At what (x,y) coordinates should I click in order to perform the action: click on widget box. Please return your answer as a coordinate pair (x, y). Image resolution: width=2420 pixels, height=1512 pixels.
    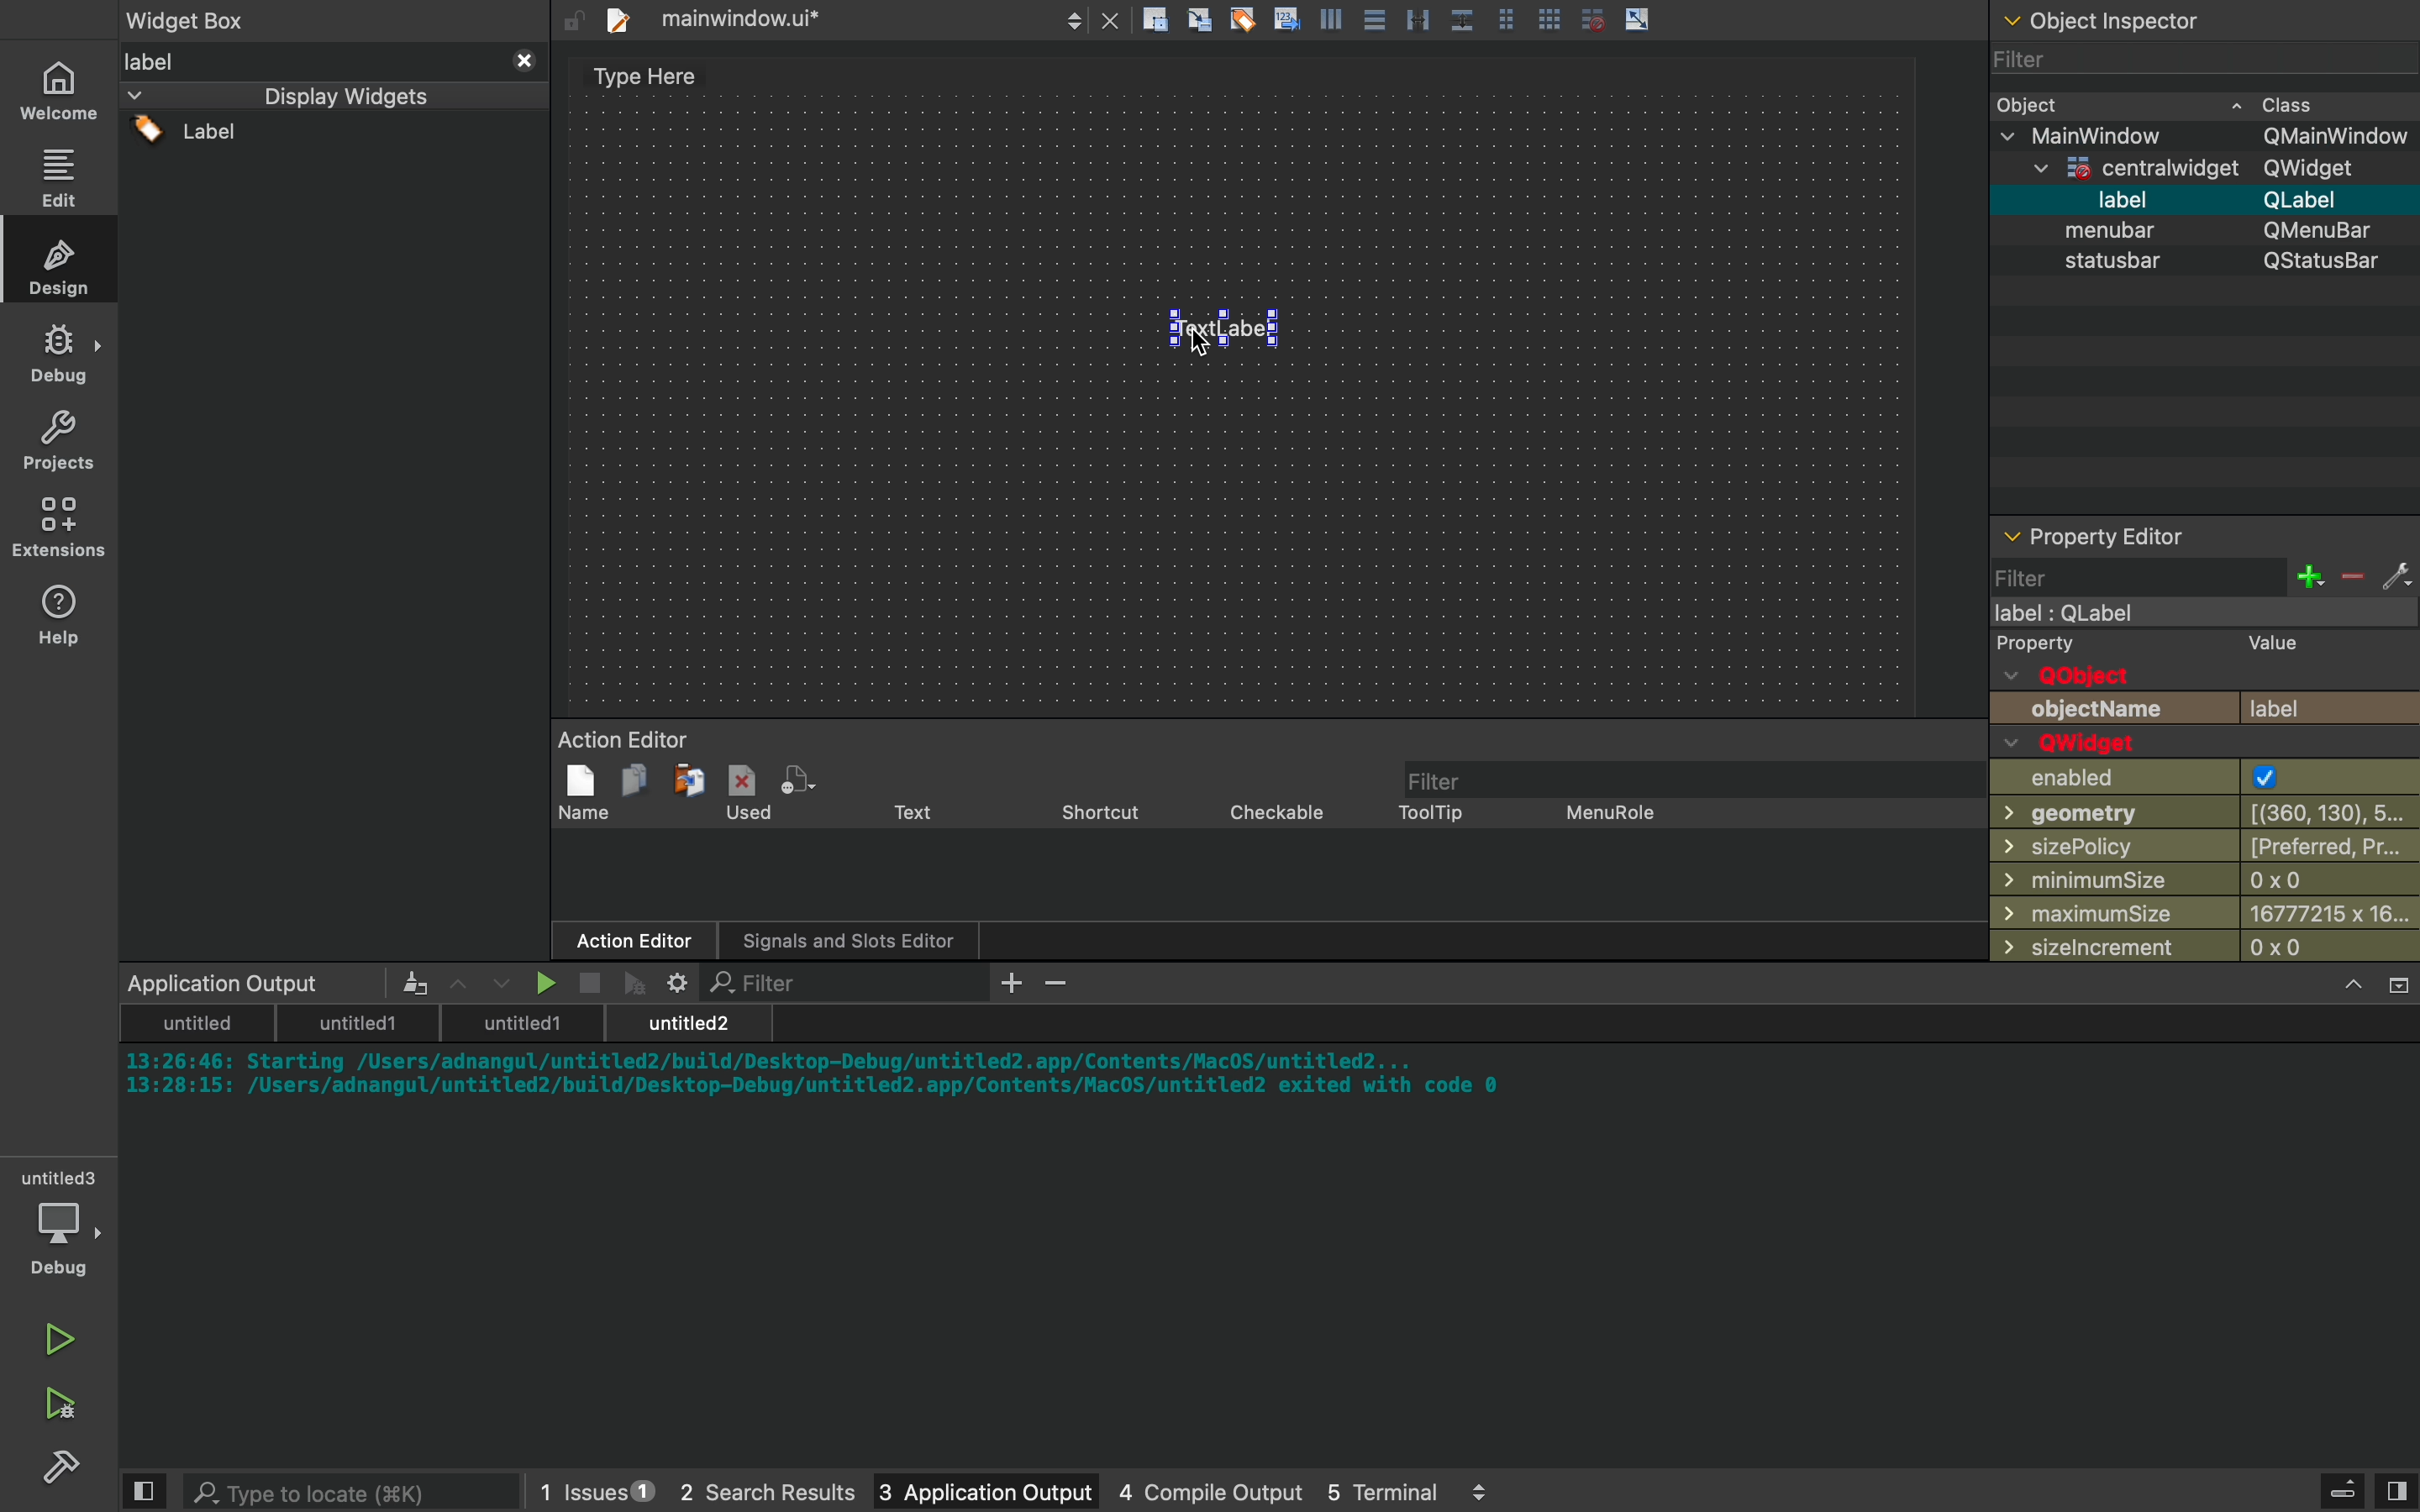
    Looking at the image, I should click on (217, 18).